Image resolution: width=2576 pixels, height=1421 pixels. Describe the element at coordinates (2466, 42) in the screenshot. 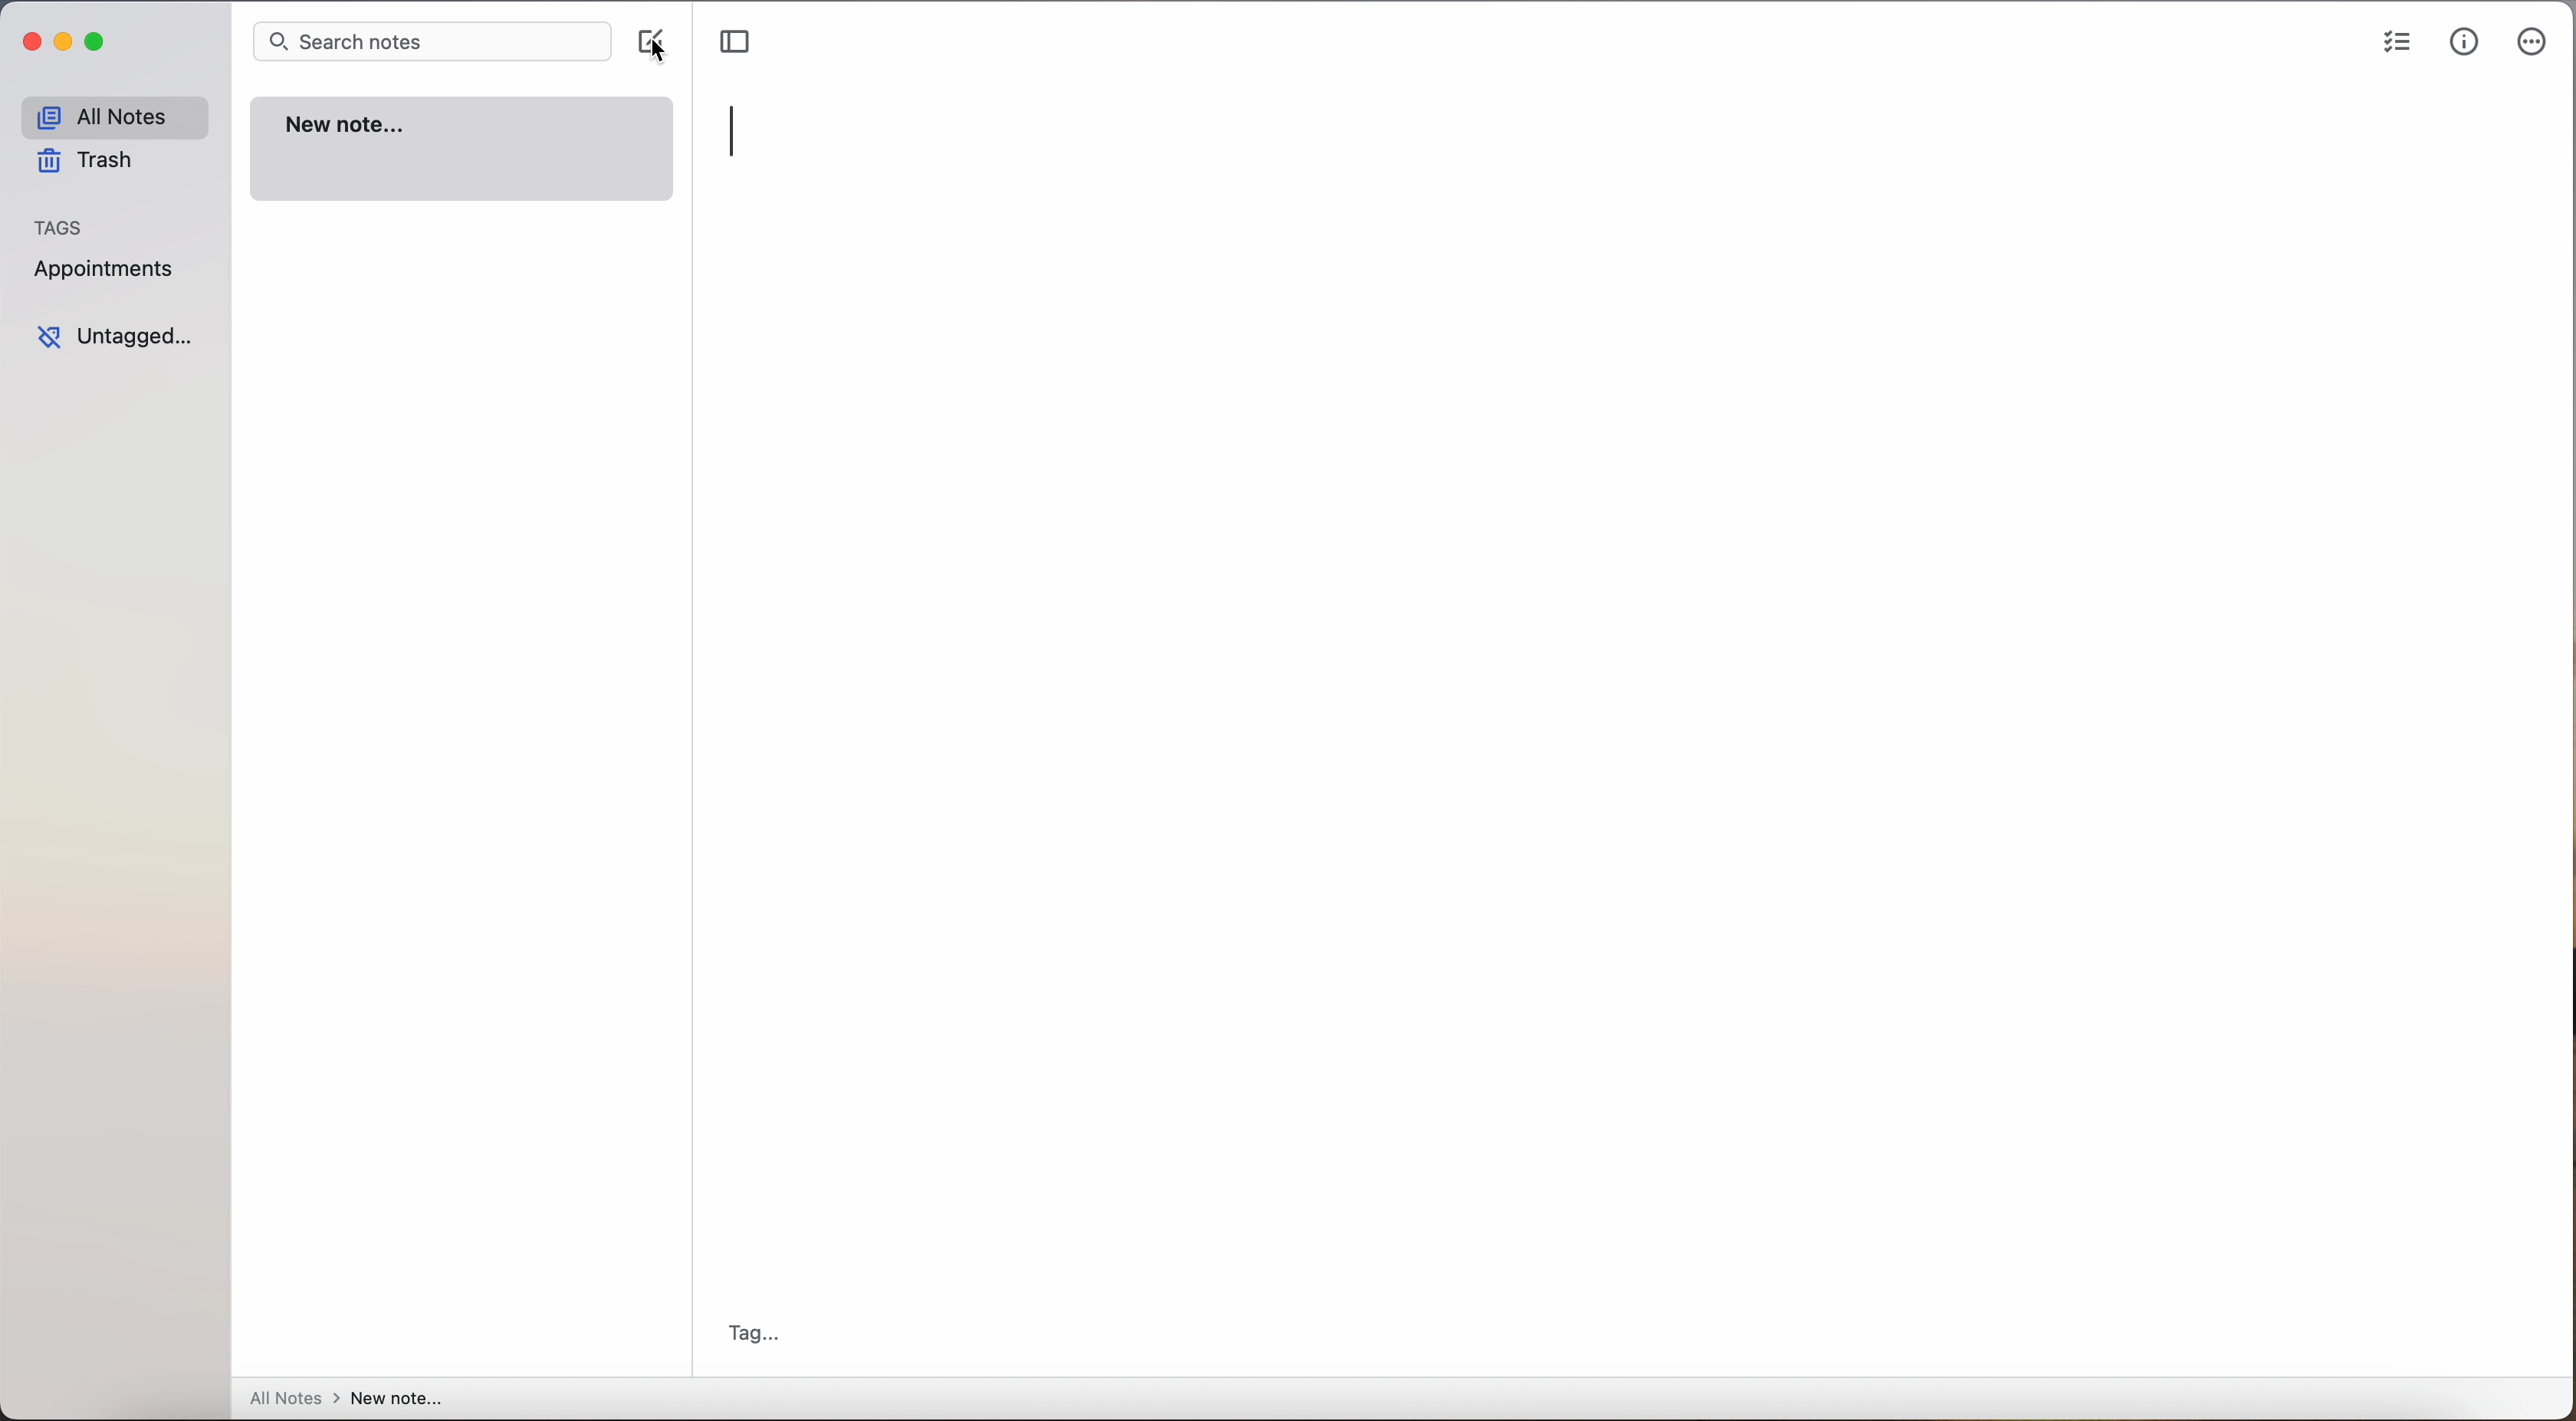

I see `metrics` at that location.